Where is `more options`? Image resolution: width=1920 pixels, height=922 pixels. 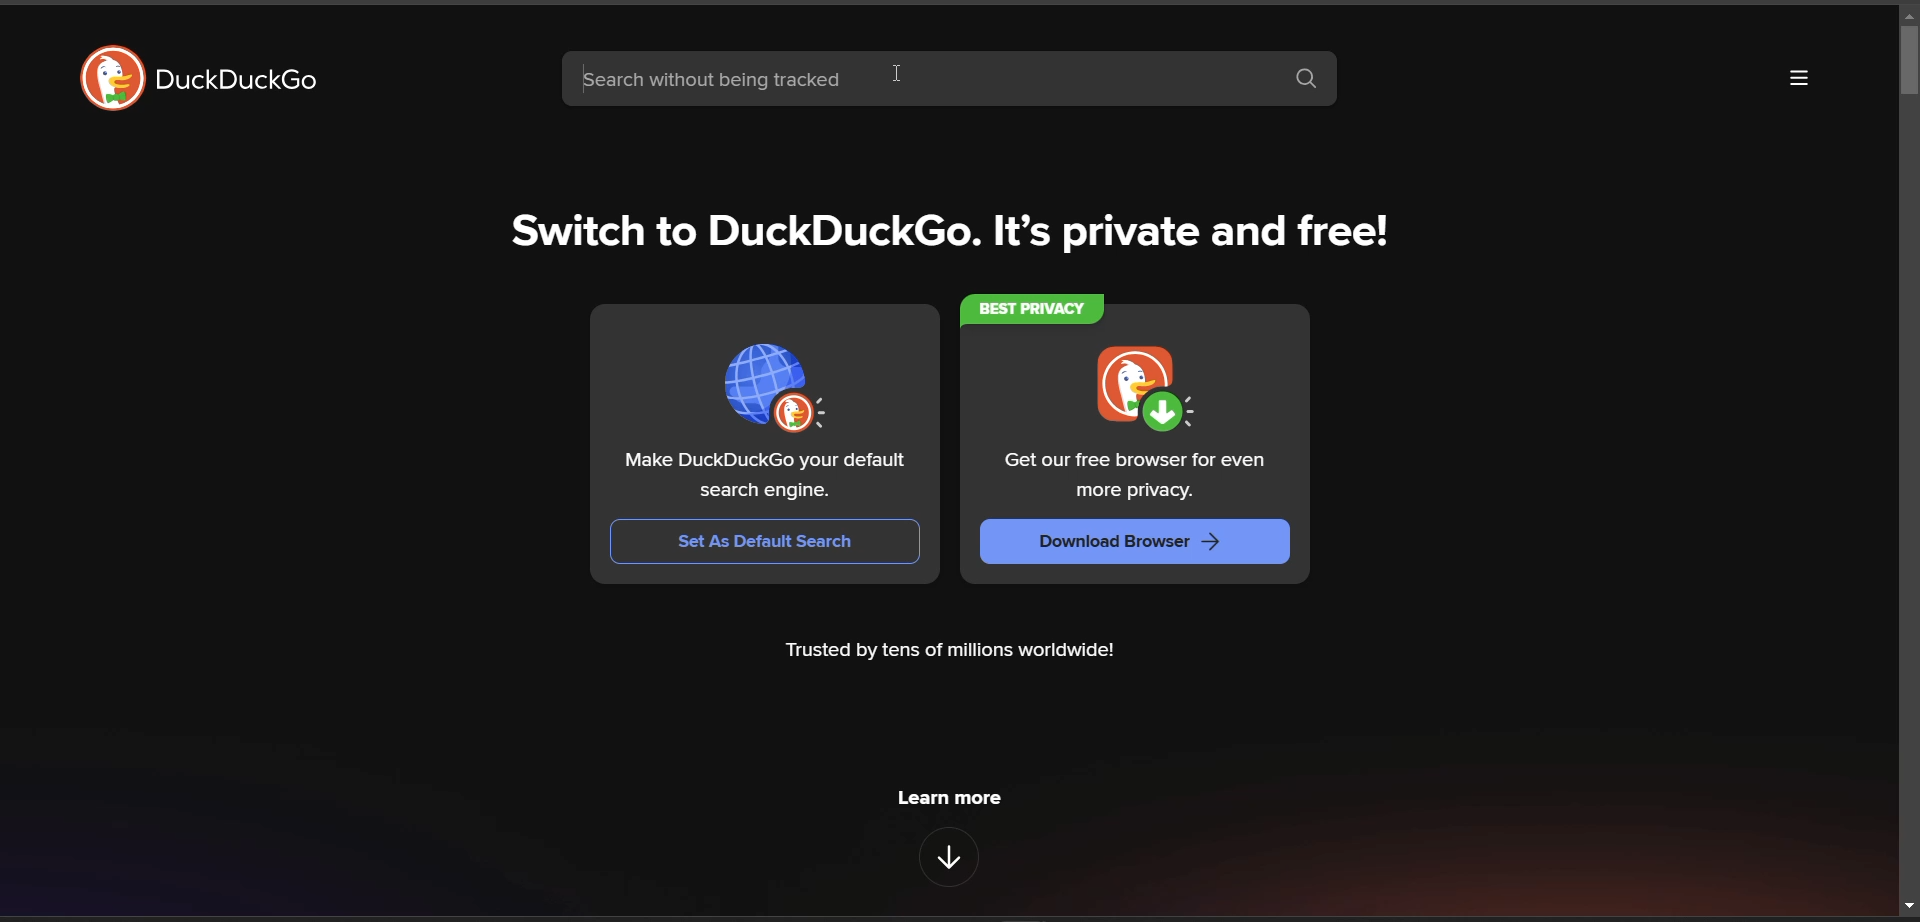 more options is located at coordinates (1800, 80).